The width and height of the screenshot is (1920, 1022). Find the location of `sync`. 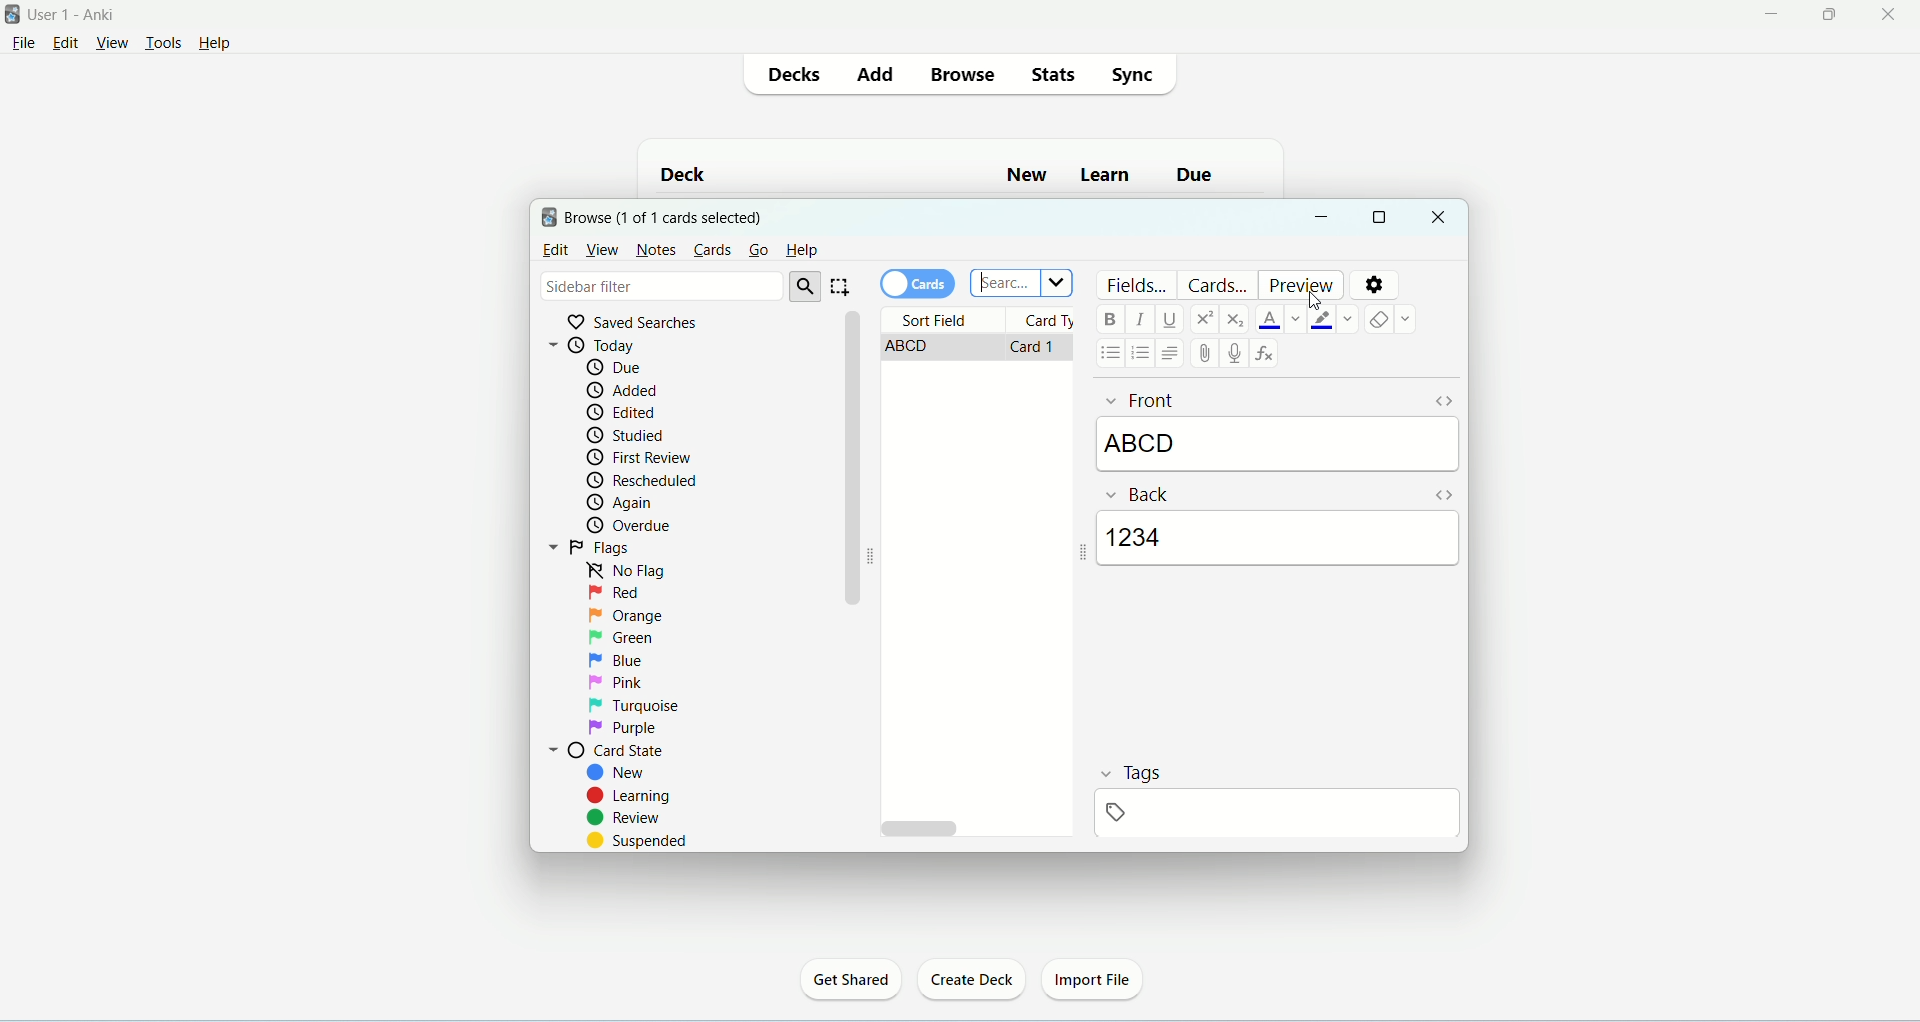

sync is located at coordinates (1136, 75).